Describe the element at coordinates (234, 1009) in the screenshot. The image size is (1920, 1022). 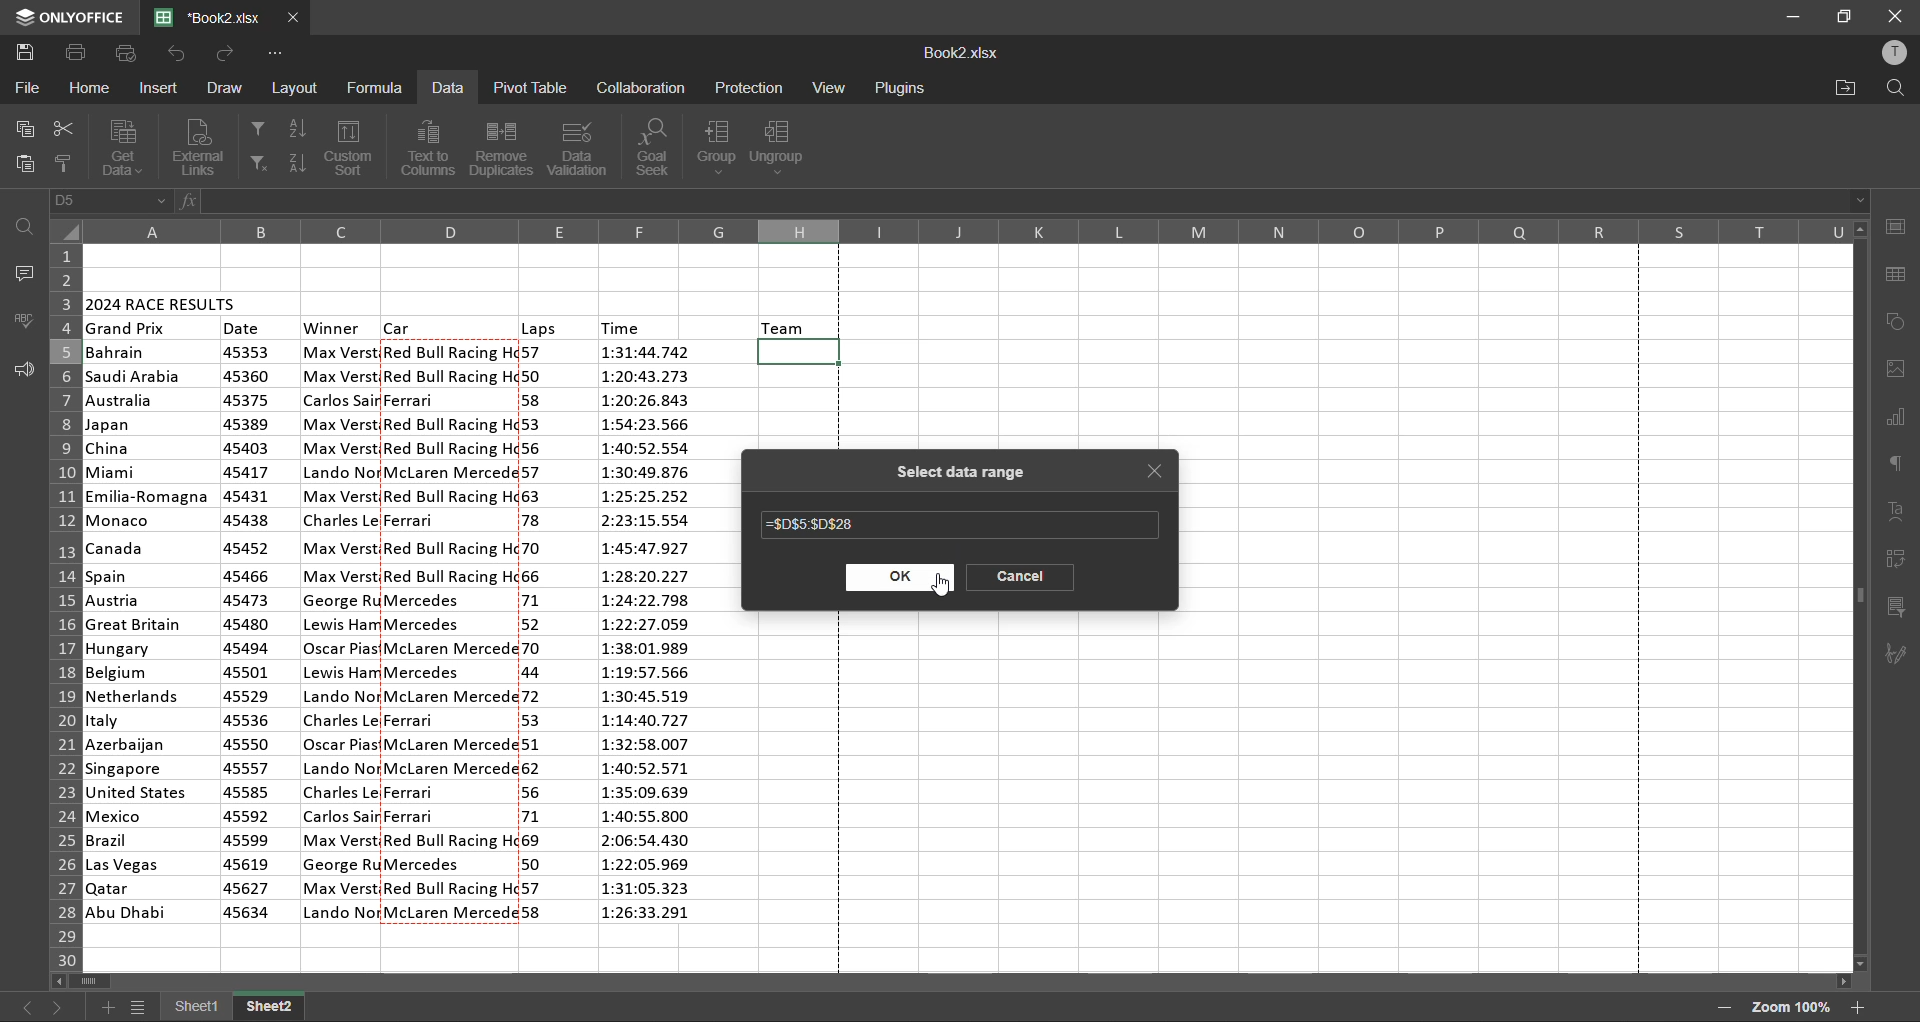
I see `sheet names` at that location.